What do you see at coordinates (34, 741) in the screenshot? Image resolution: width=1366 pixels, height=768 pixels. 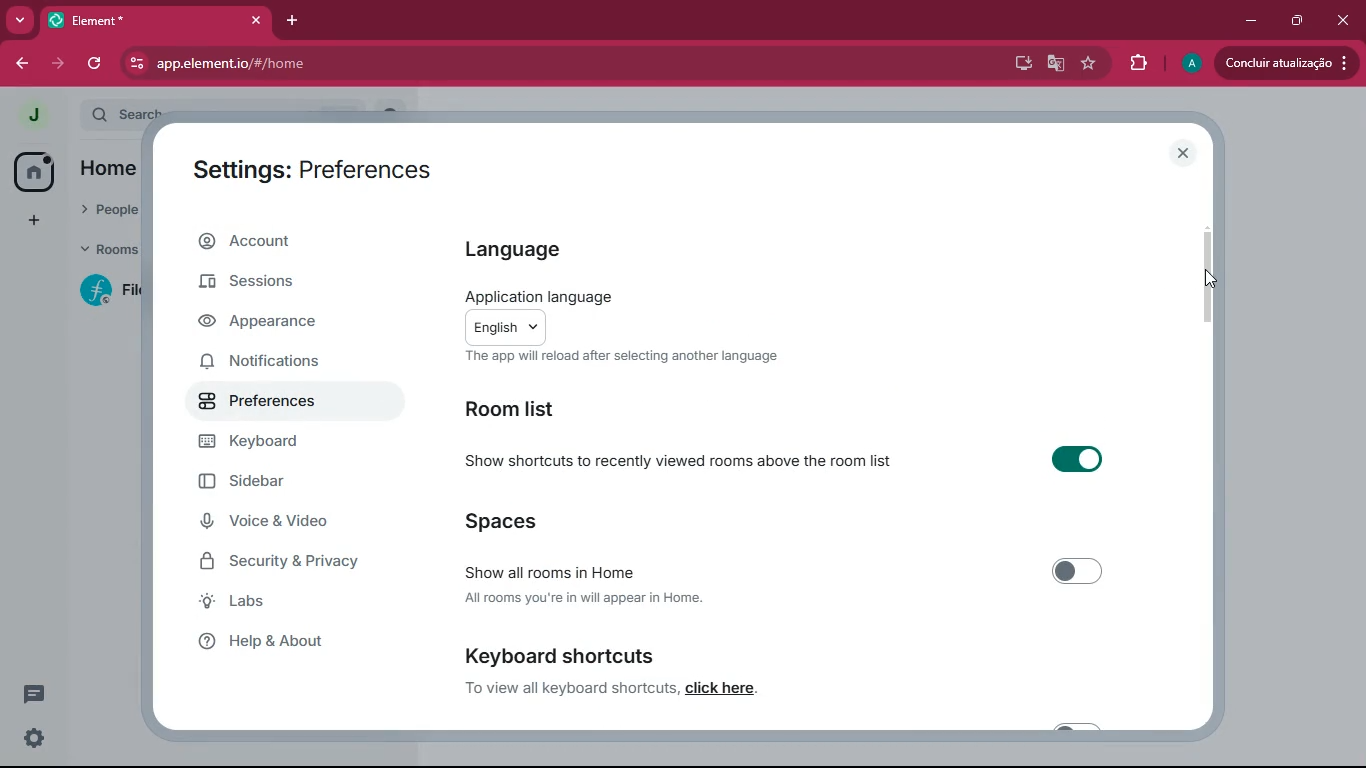 I see `settings ` at bounding box center [34, 741].